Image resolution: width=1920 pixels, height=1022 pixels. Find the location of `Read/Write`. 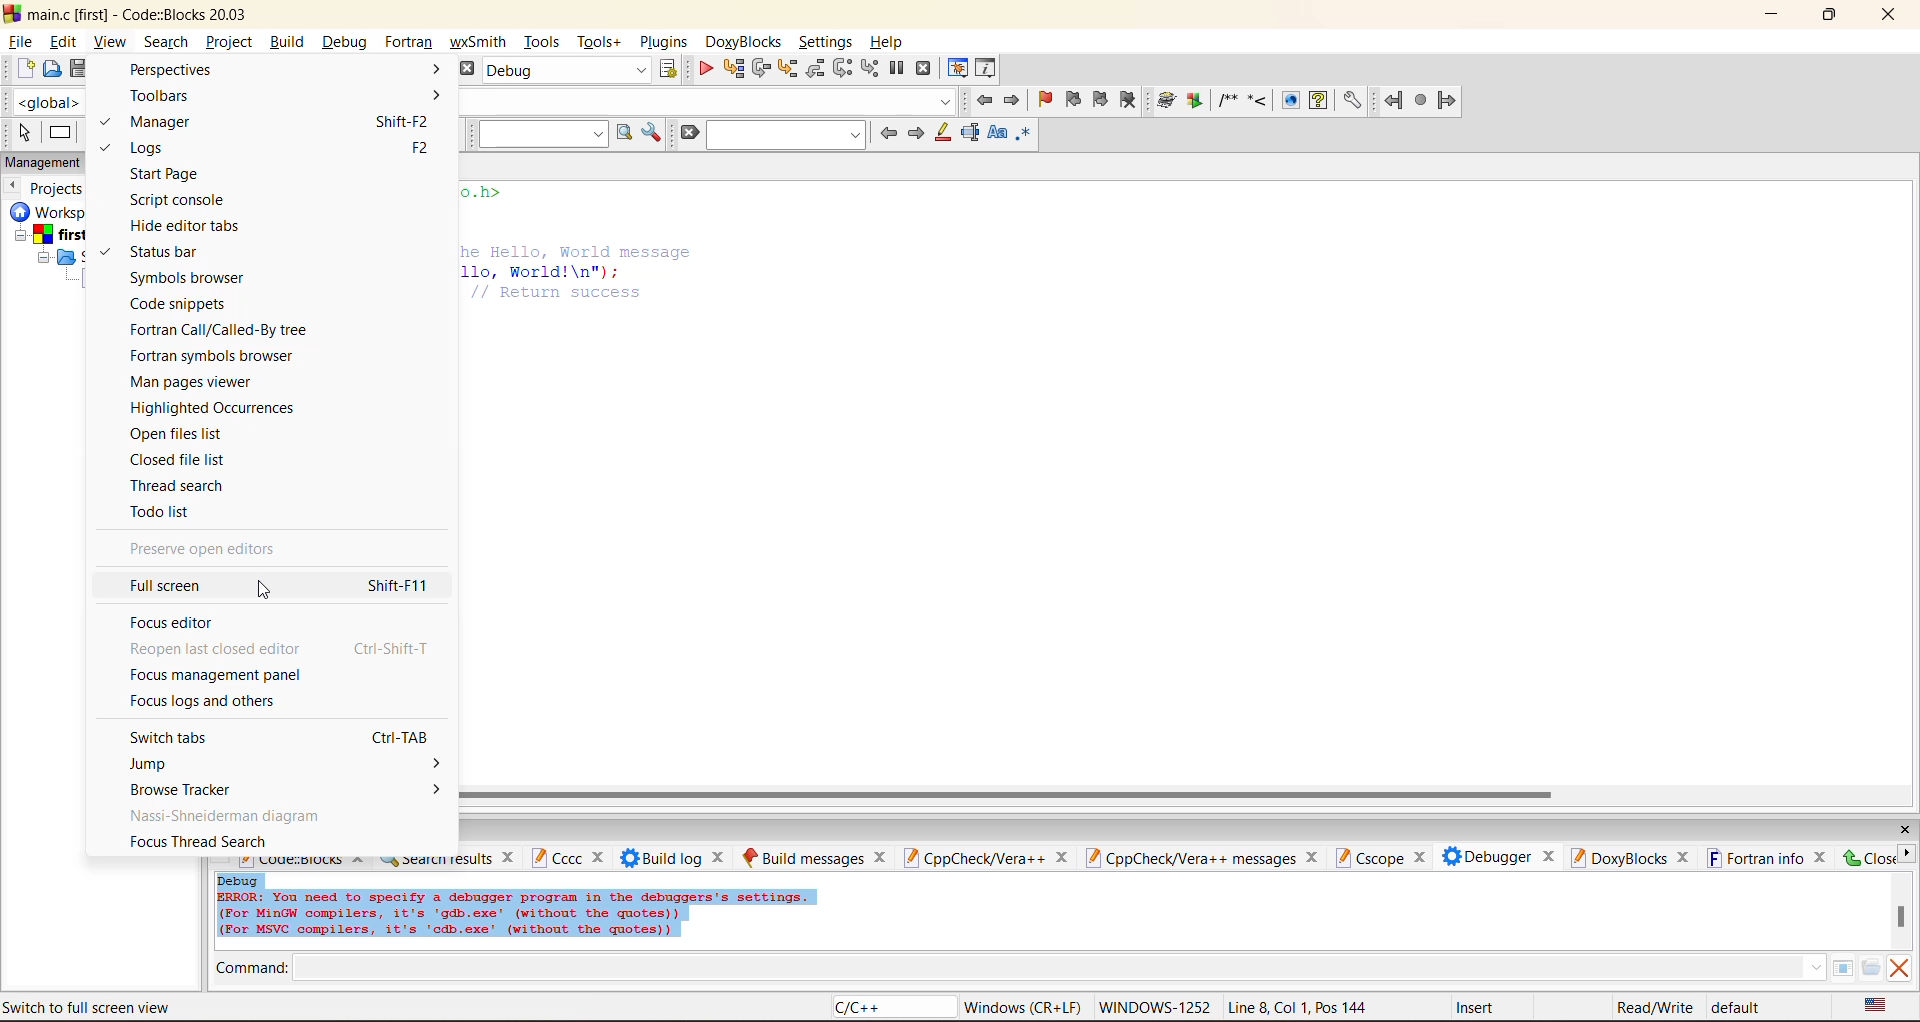

Read/Write is located at coordinates (1650, 1009).